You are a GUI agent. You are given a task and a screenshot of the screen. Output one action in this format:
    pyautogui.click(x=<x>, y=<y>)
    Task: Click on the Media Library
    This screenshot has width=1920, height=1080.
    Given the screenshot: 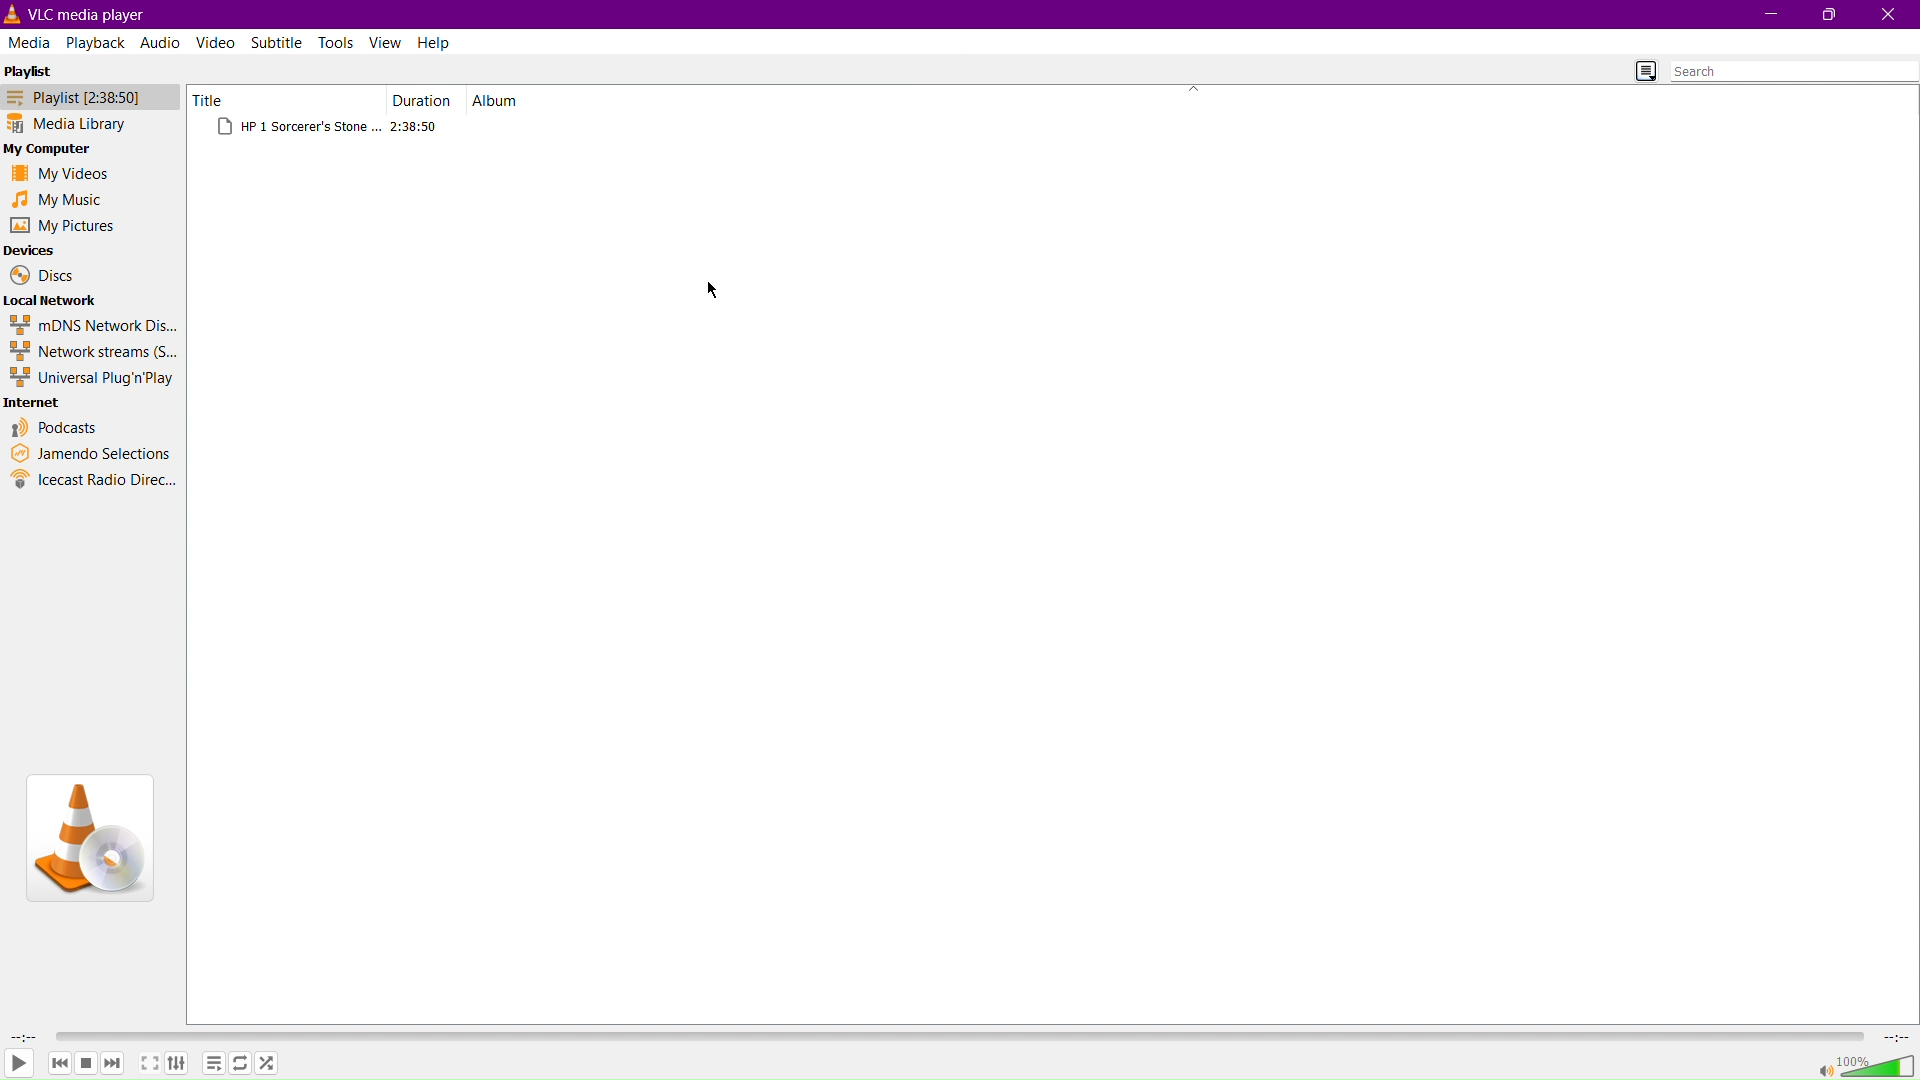 What is the action you would take?
    pyautogui.click(x=84, y=125)
    